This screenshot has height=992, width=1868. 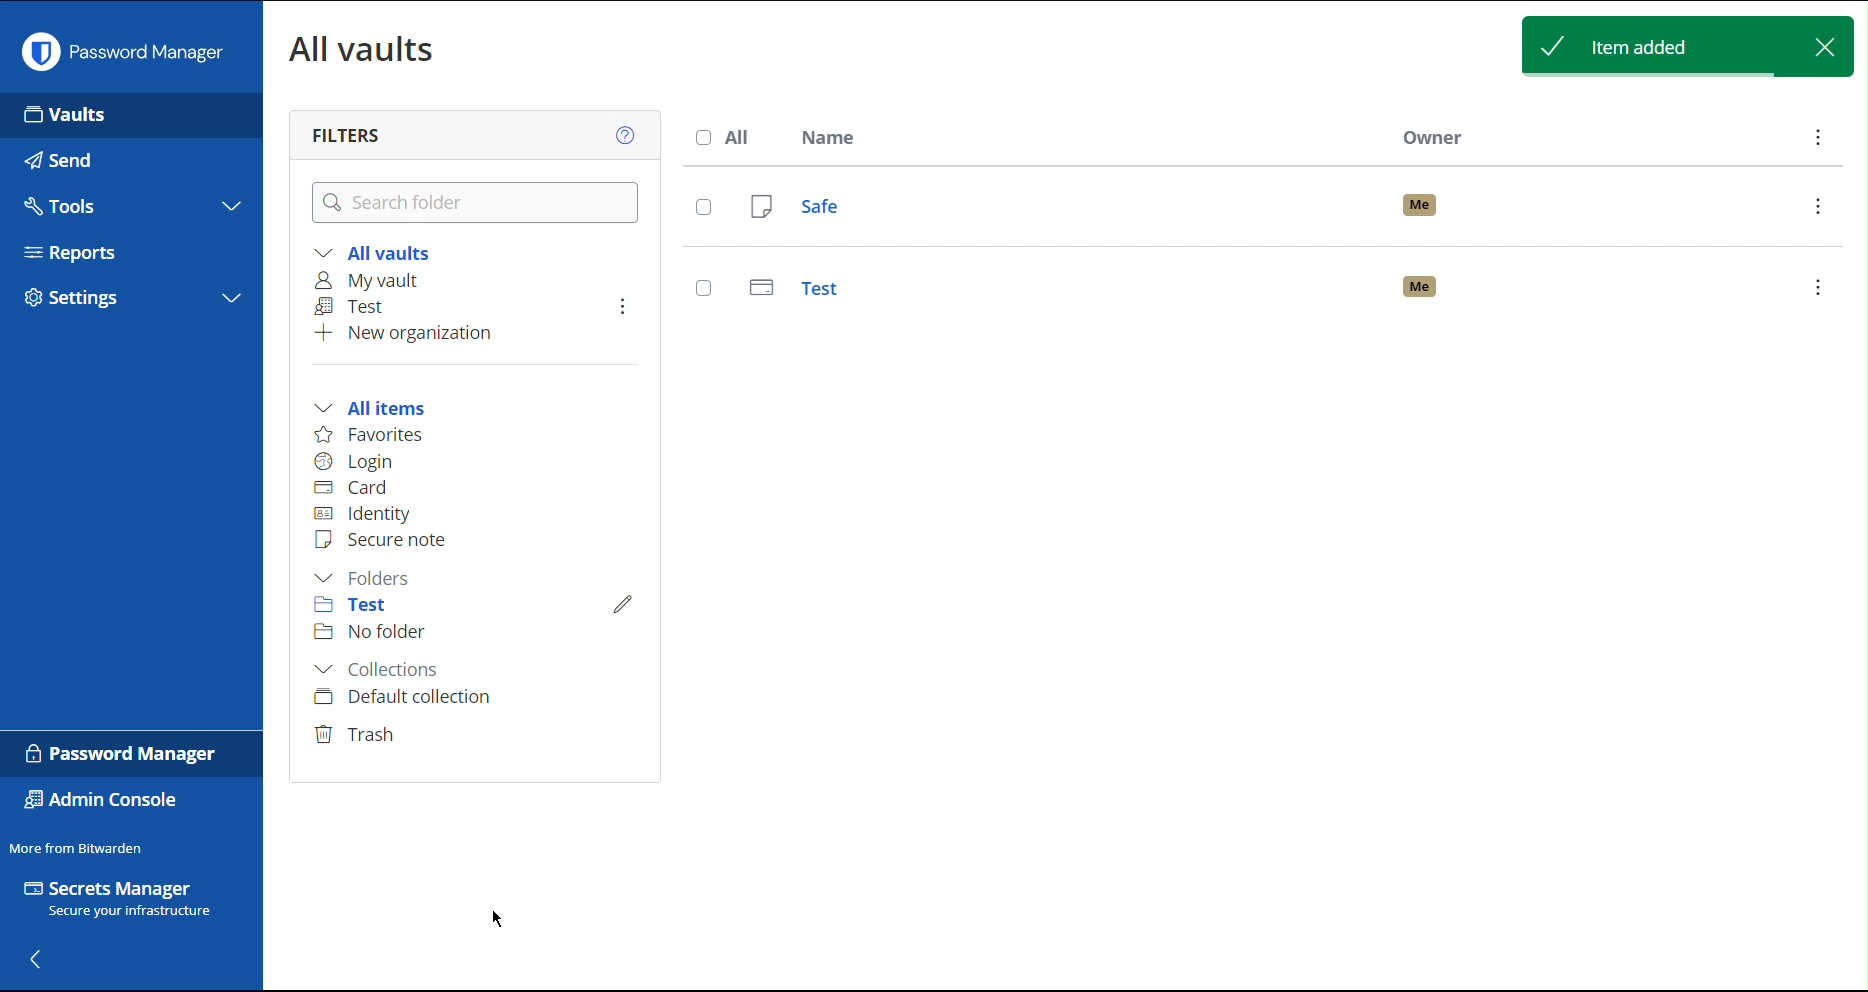 What do you see at coordinates (62, 201) in the screenshot?
I see `Tools` at bounding box center [62, 201].